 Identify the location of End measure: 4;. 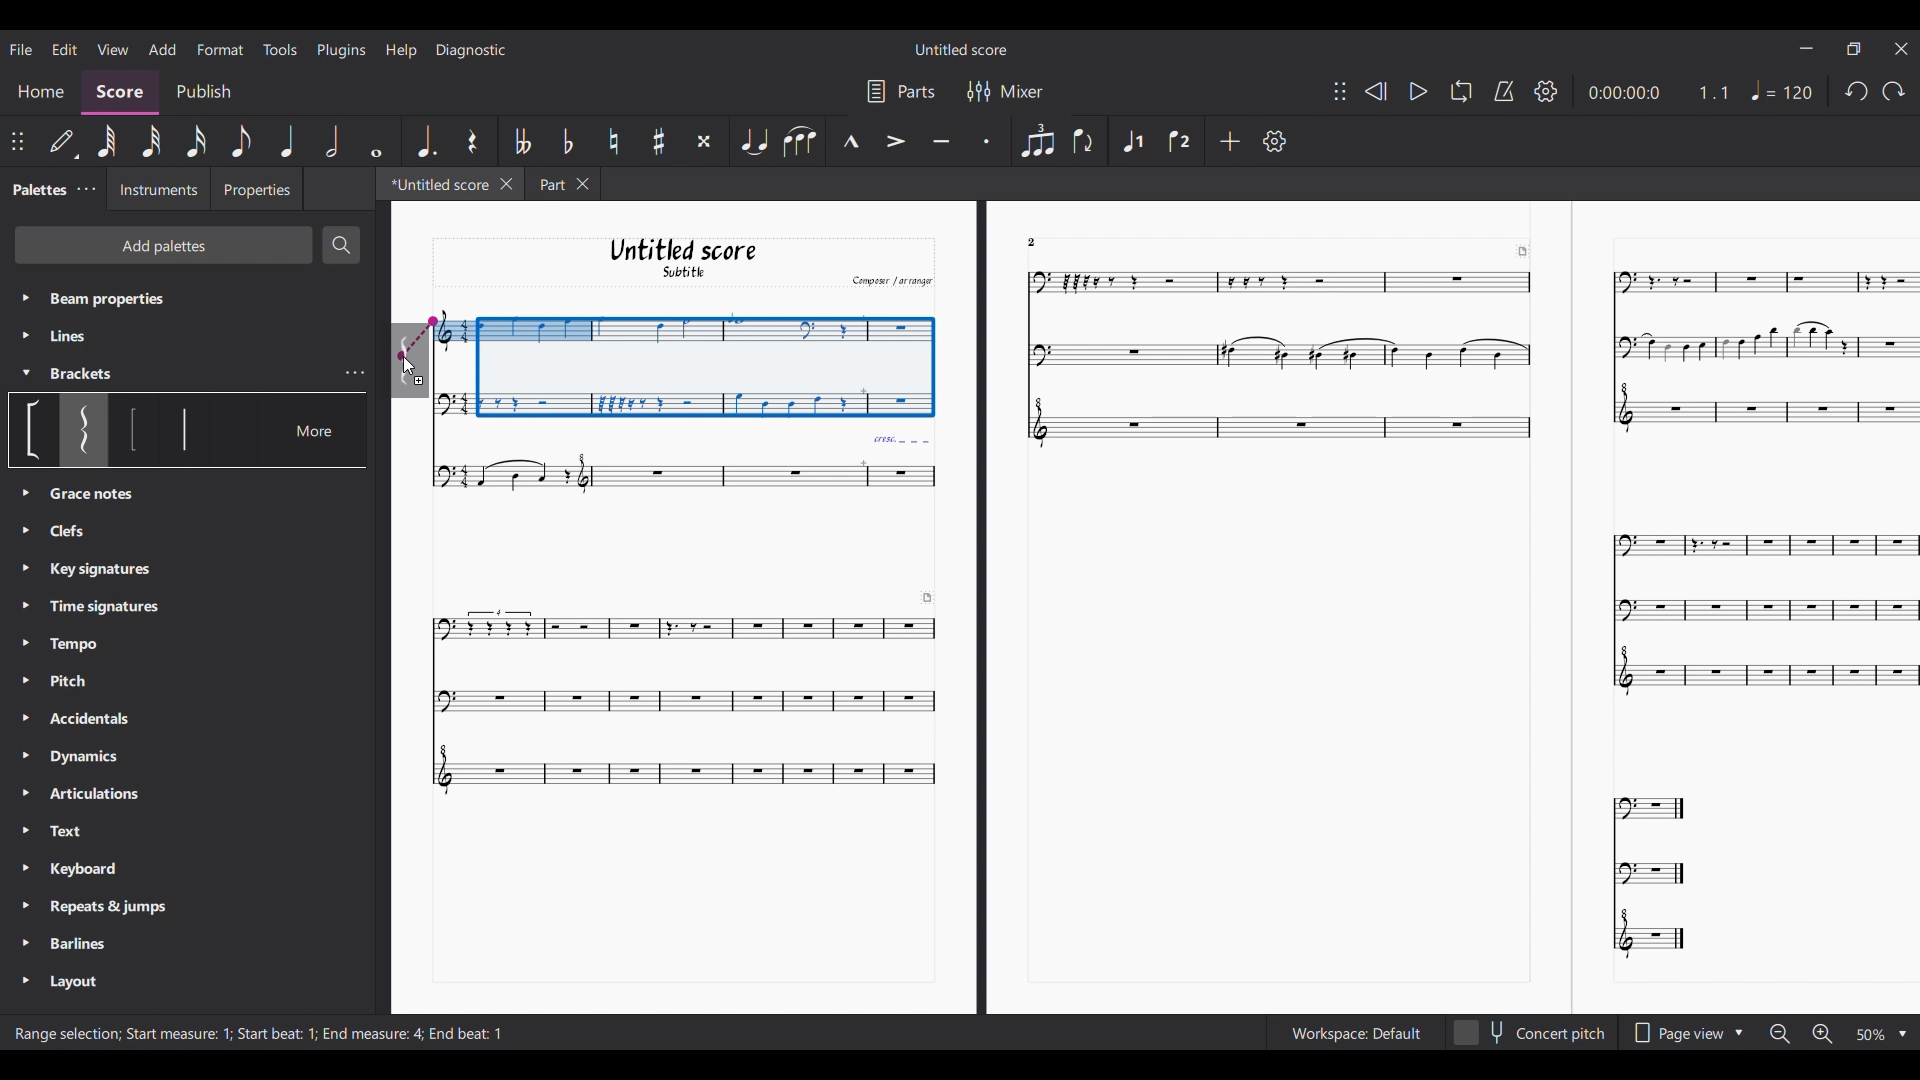
(372, 1033).